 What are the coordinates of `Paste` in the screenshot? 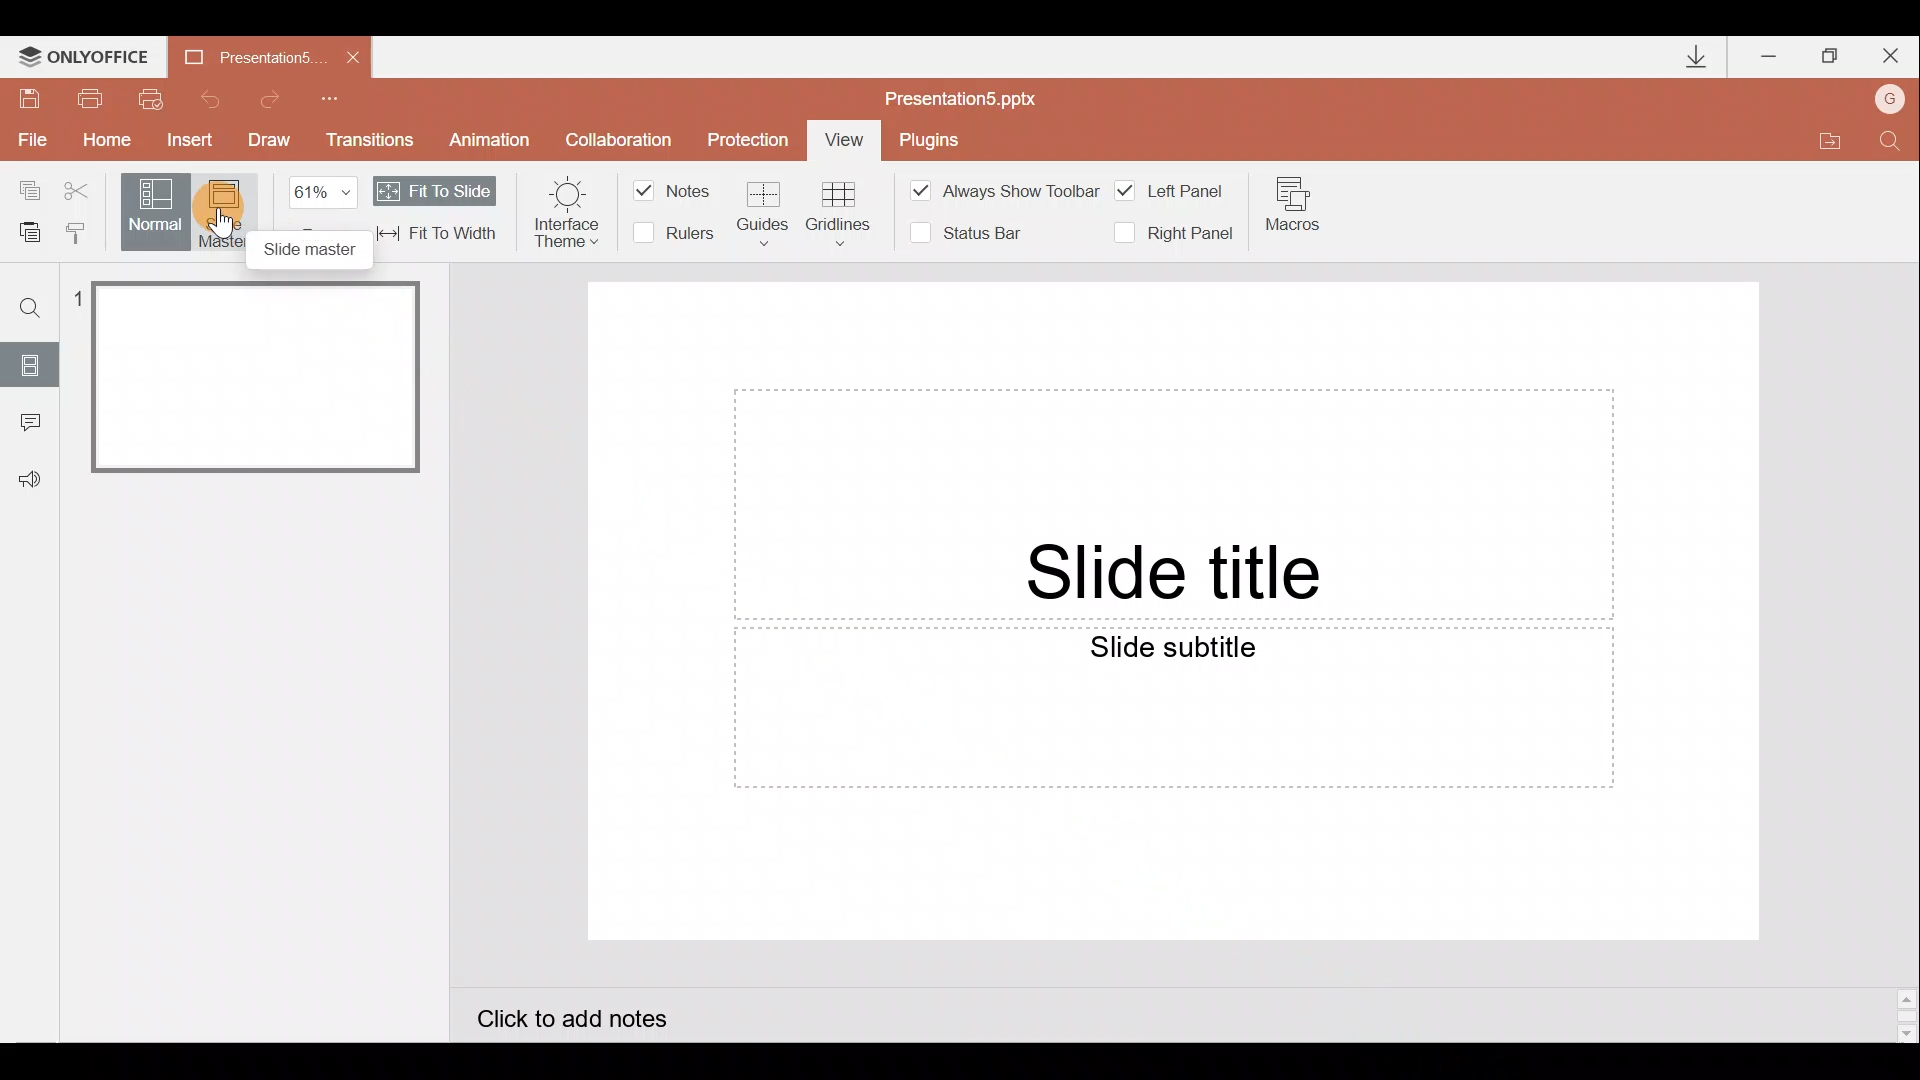 It's located at (29, 235).